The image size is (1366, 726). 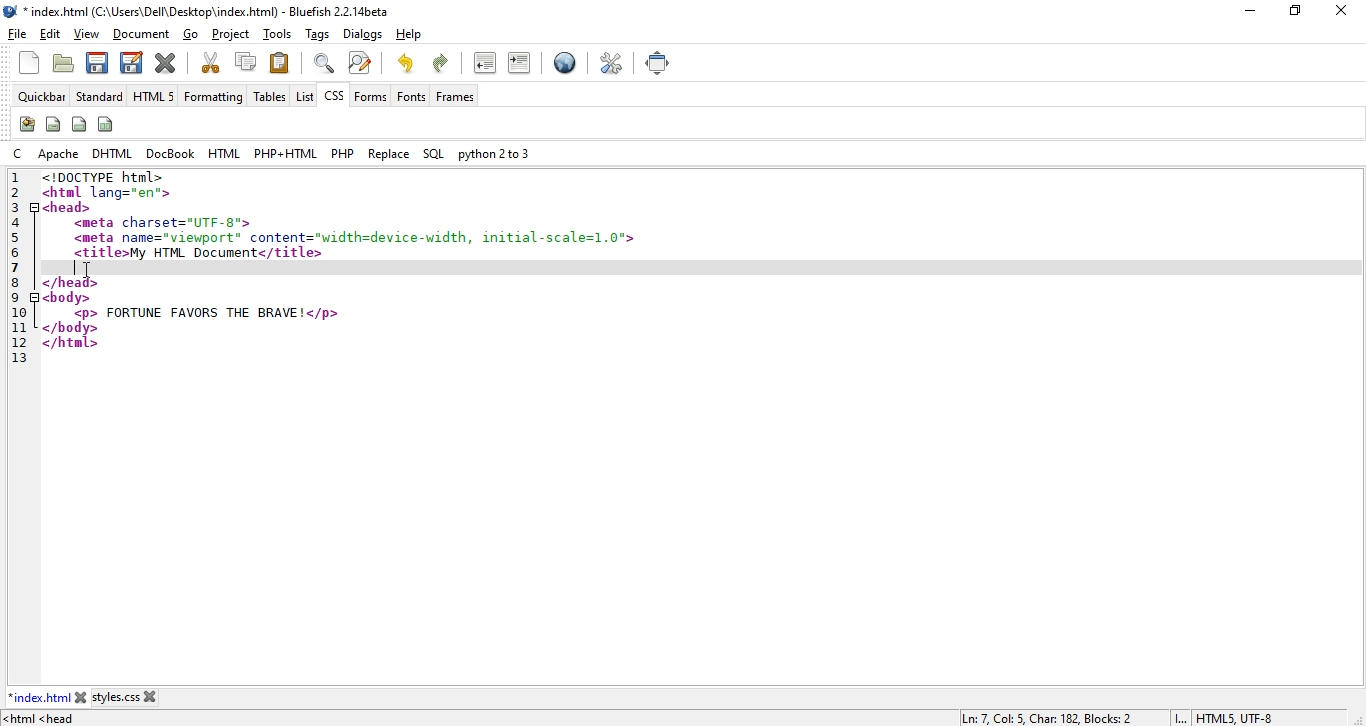 I want to click on bluefish logo, so click(x=12, y=12).